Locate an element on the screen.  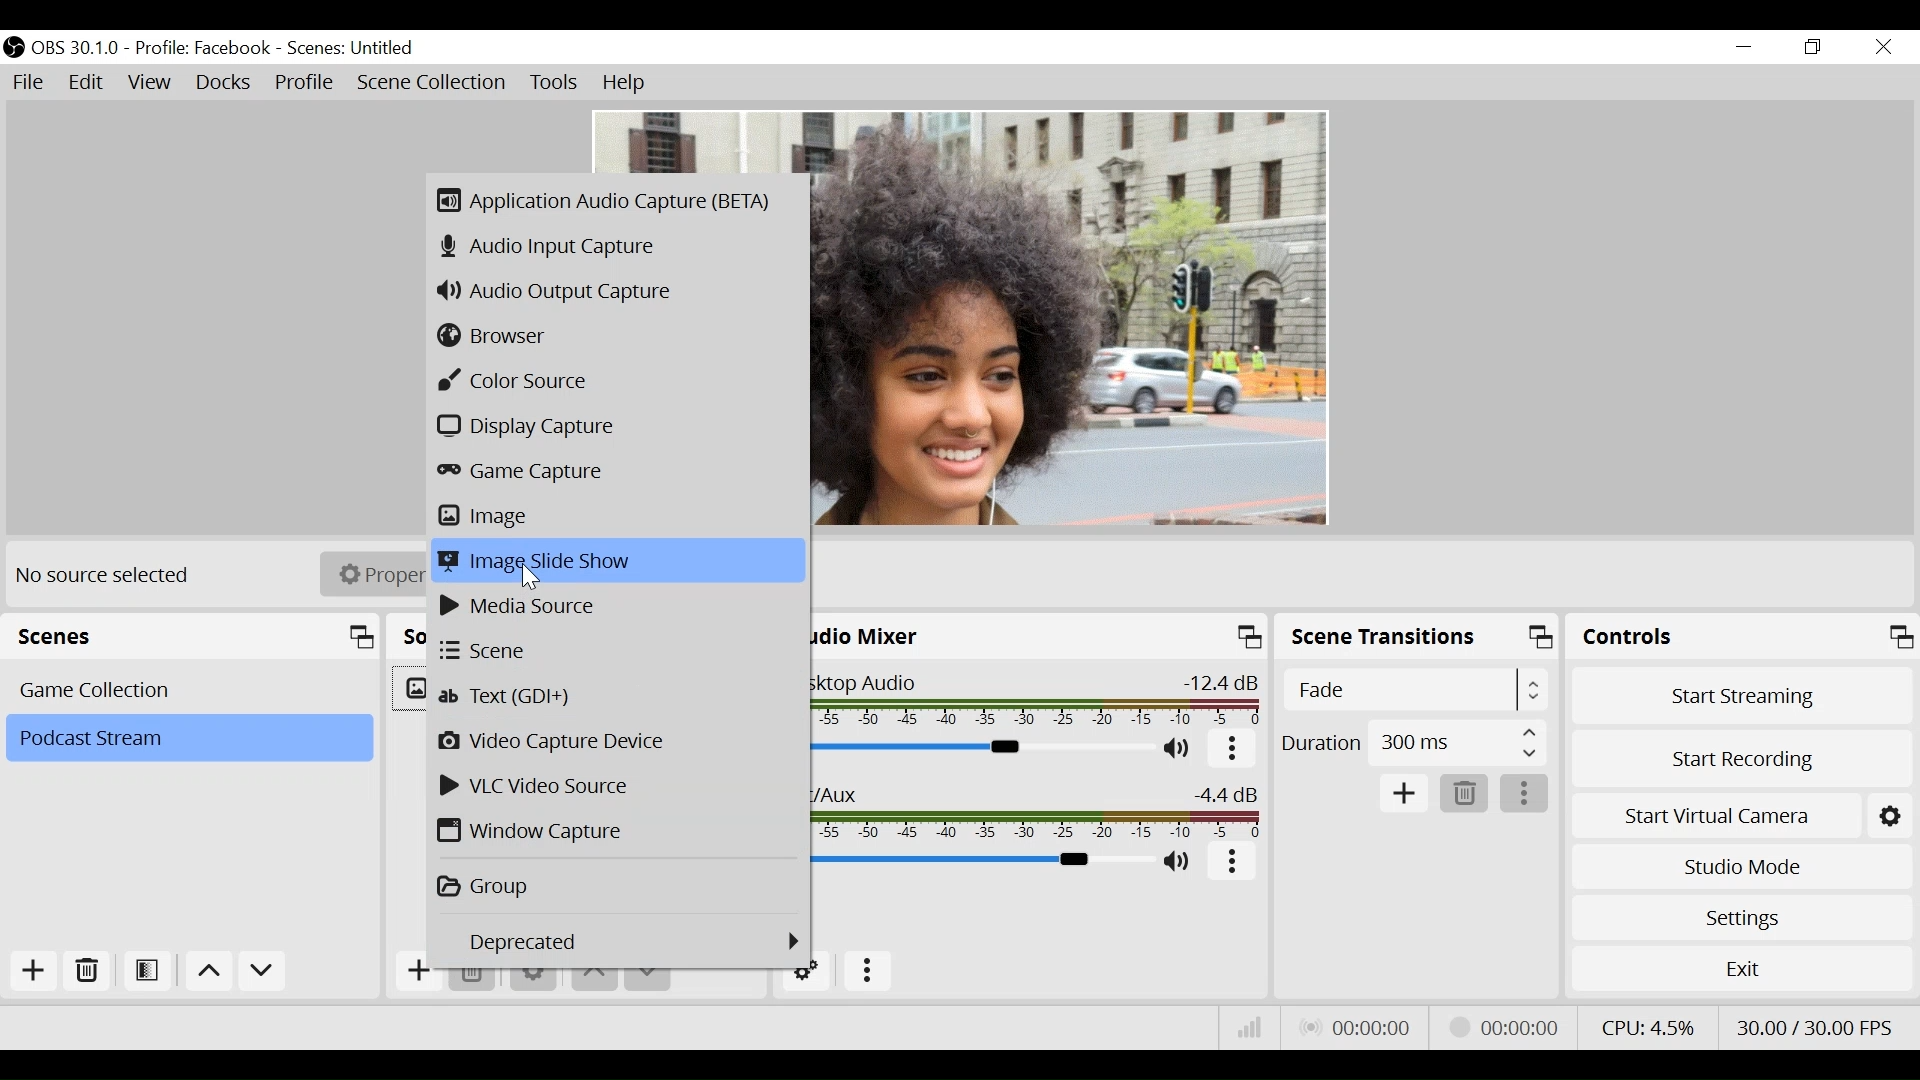
Scene is located at coordinates (619, 649).